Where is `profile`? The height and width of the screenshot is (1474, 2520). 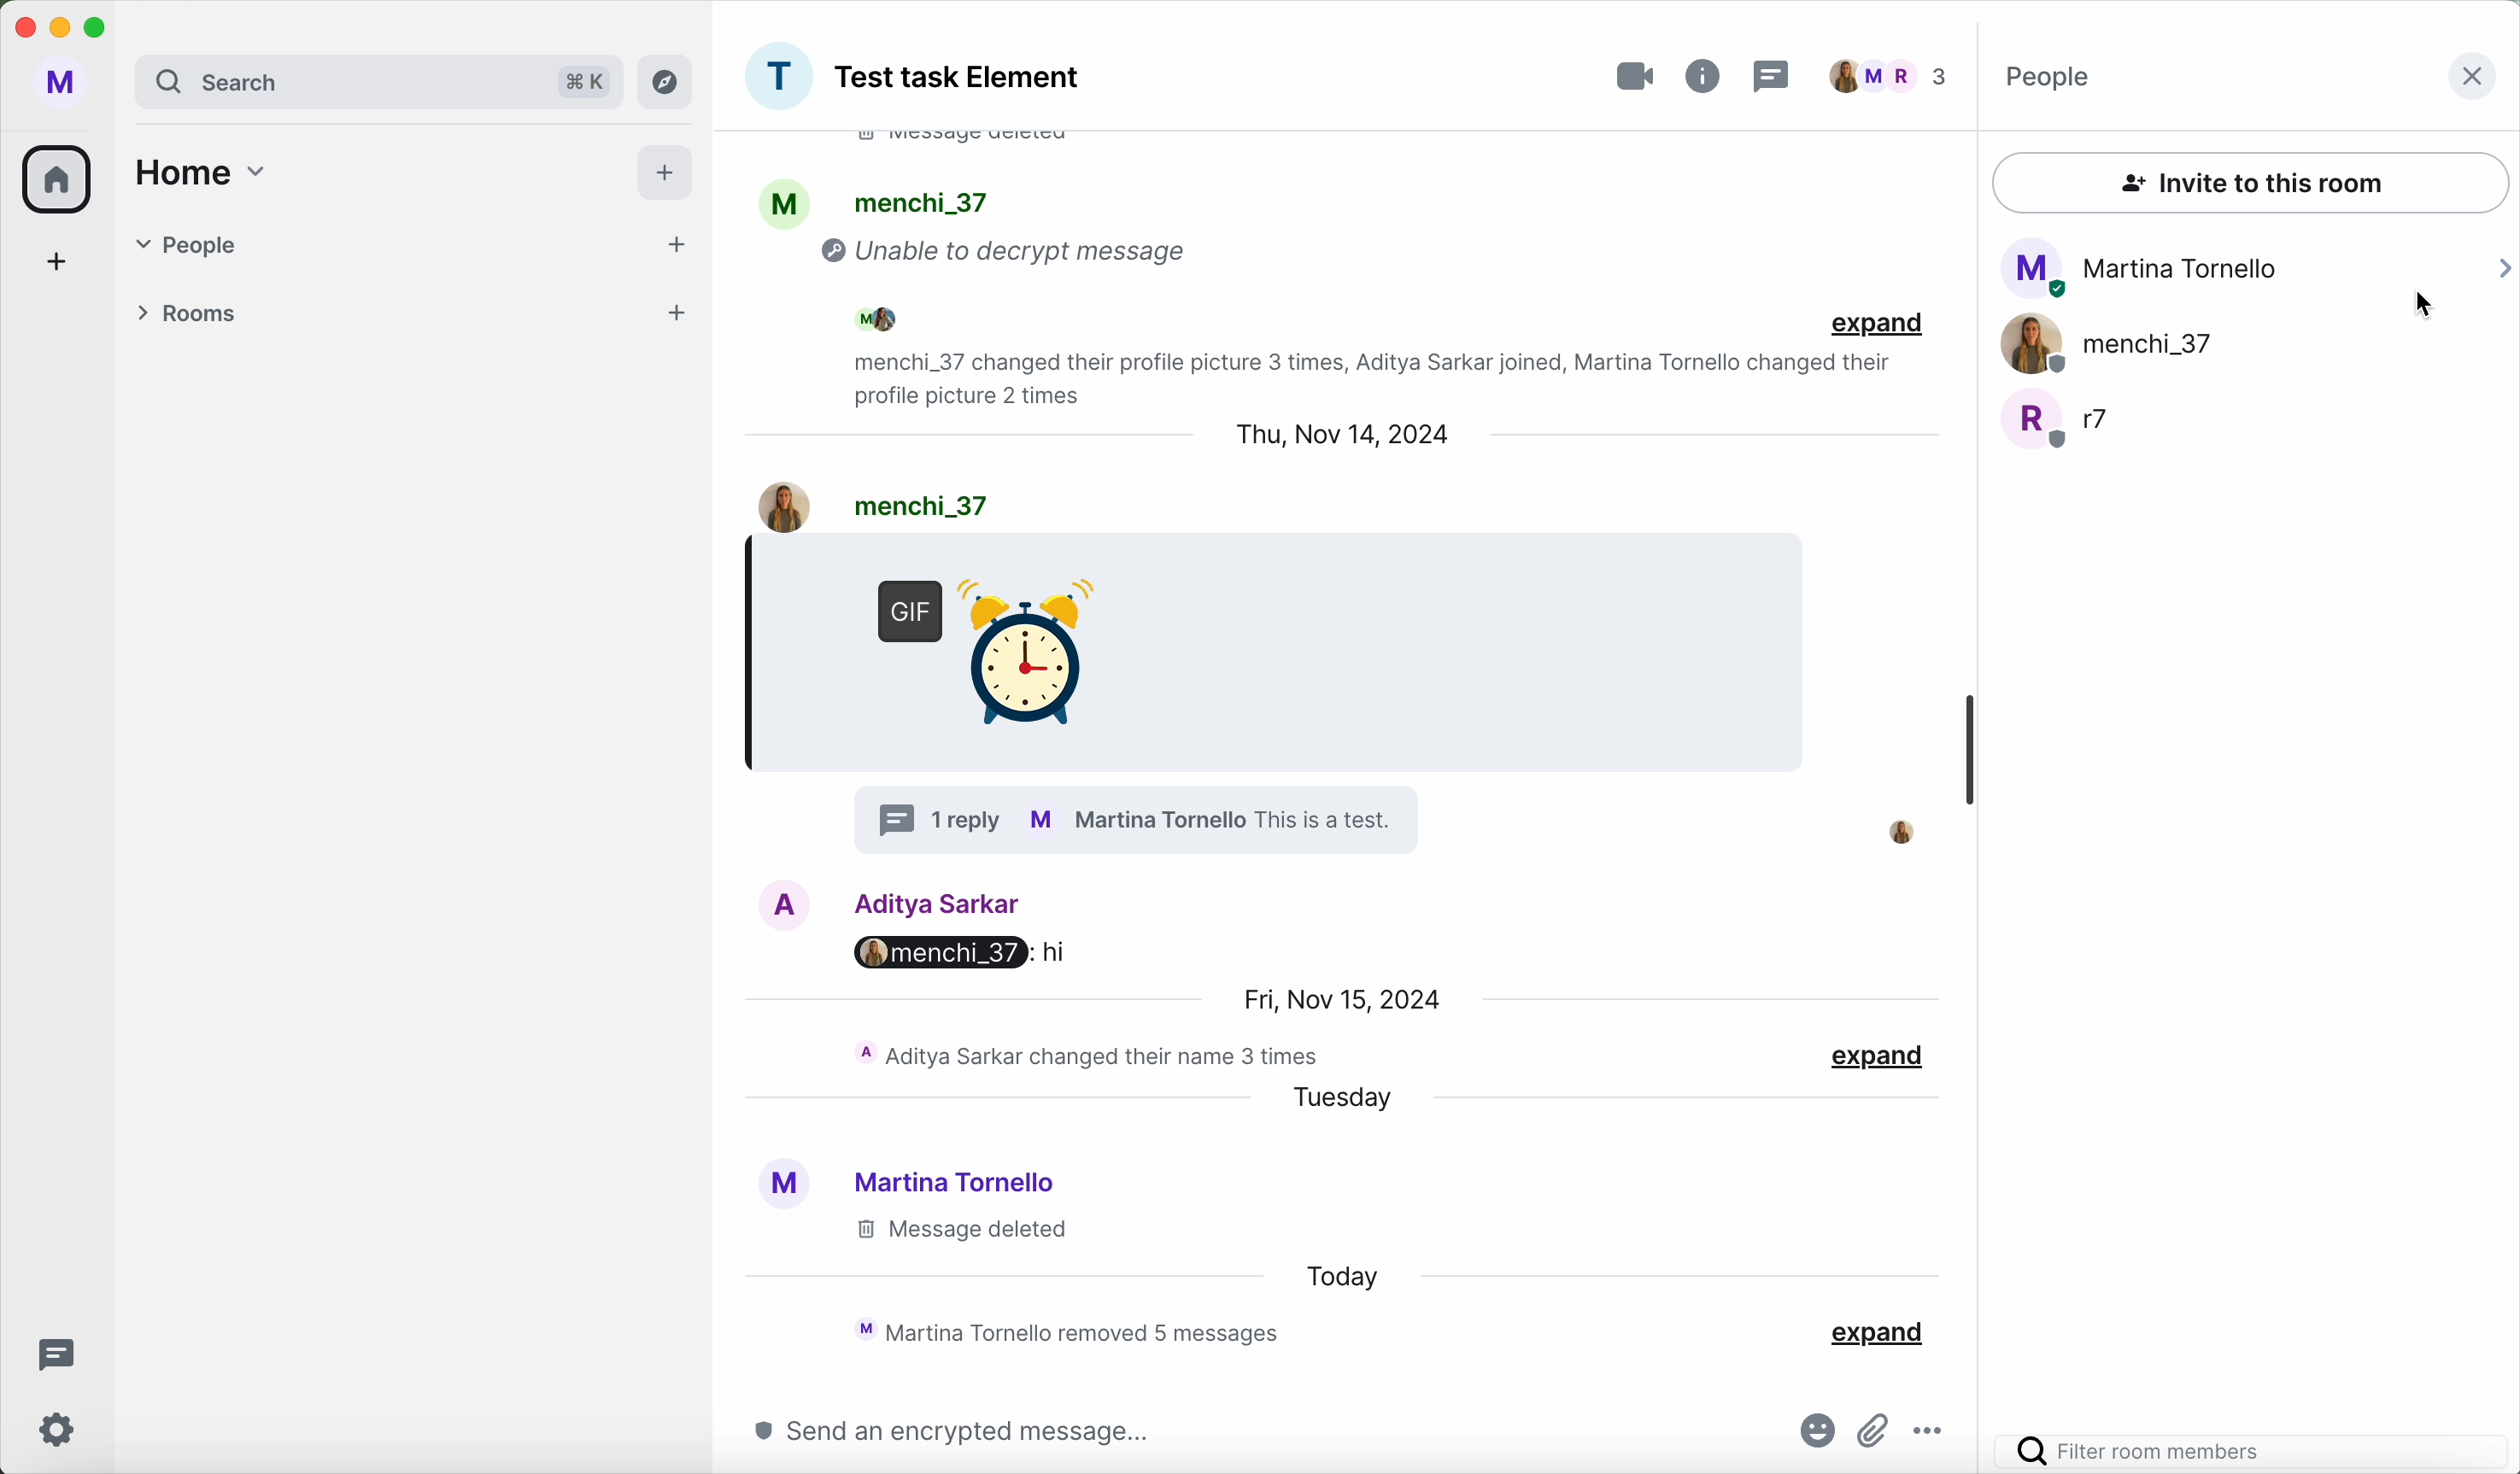
profile is located at coordinates (1135, 820).